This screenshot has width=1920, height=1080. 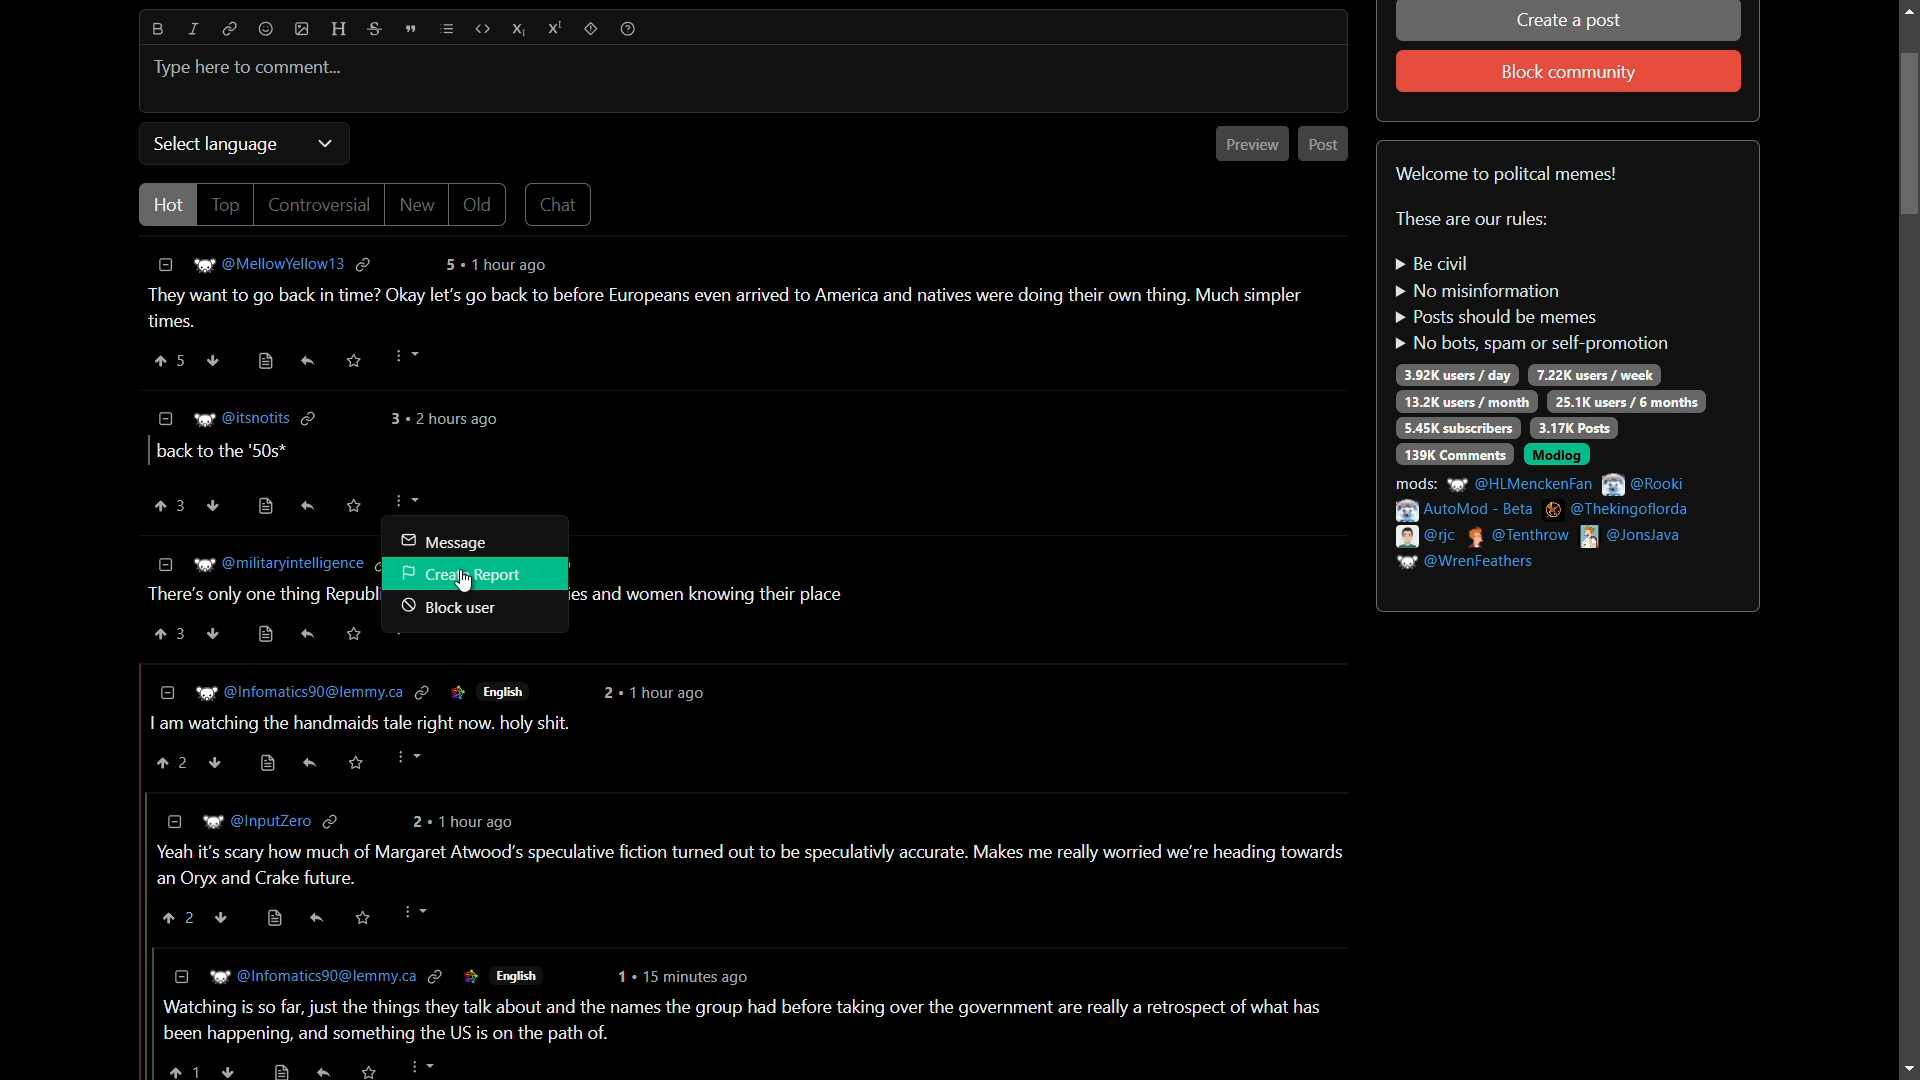 What do you see at coordinates (263, 506) in the screenshot?
I see `view source` at bounding box center [263, 506].